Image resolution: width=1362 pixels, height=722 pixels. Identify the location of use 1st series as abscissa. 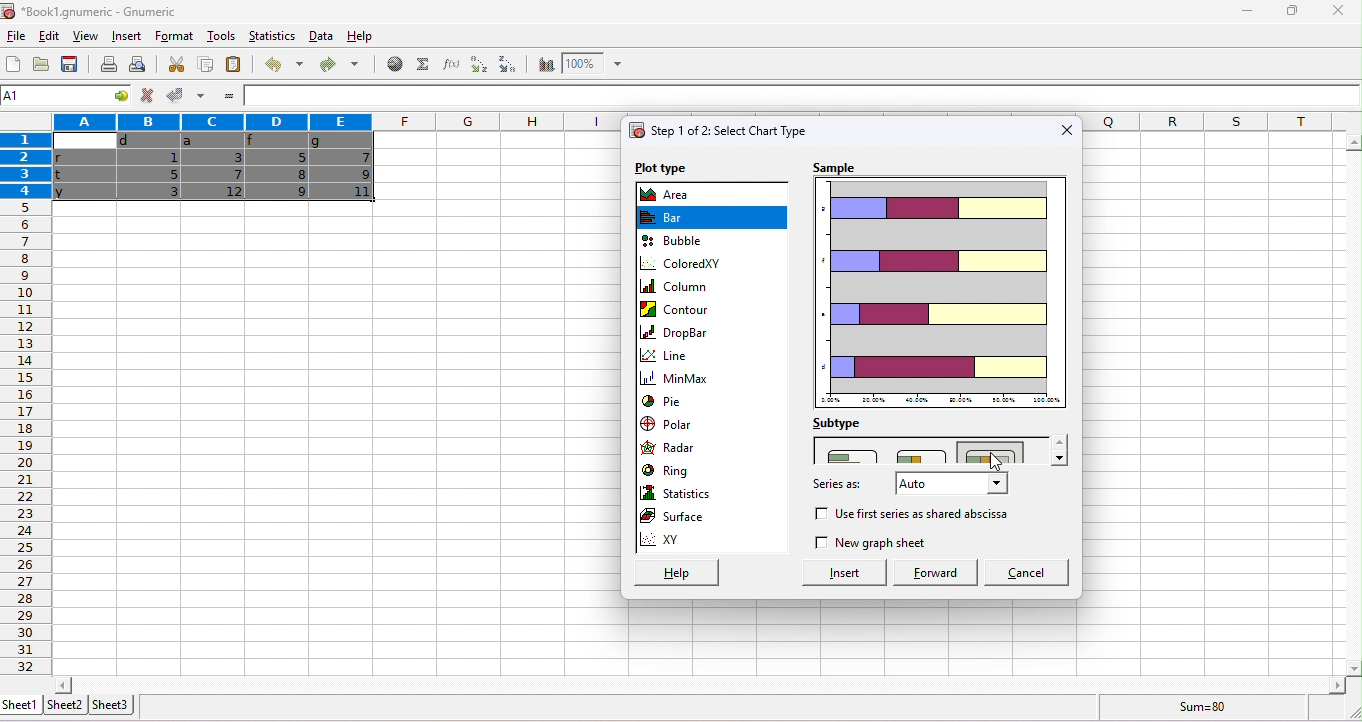
(926, 515).